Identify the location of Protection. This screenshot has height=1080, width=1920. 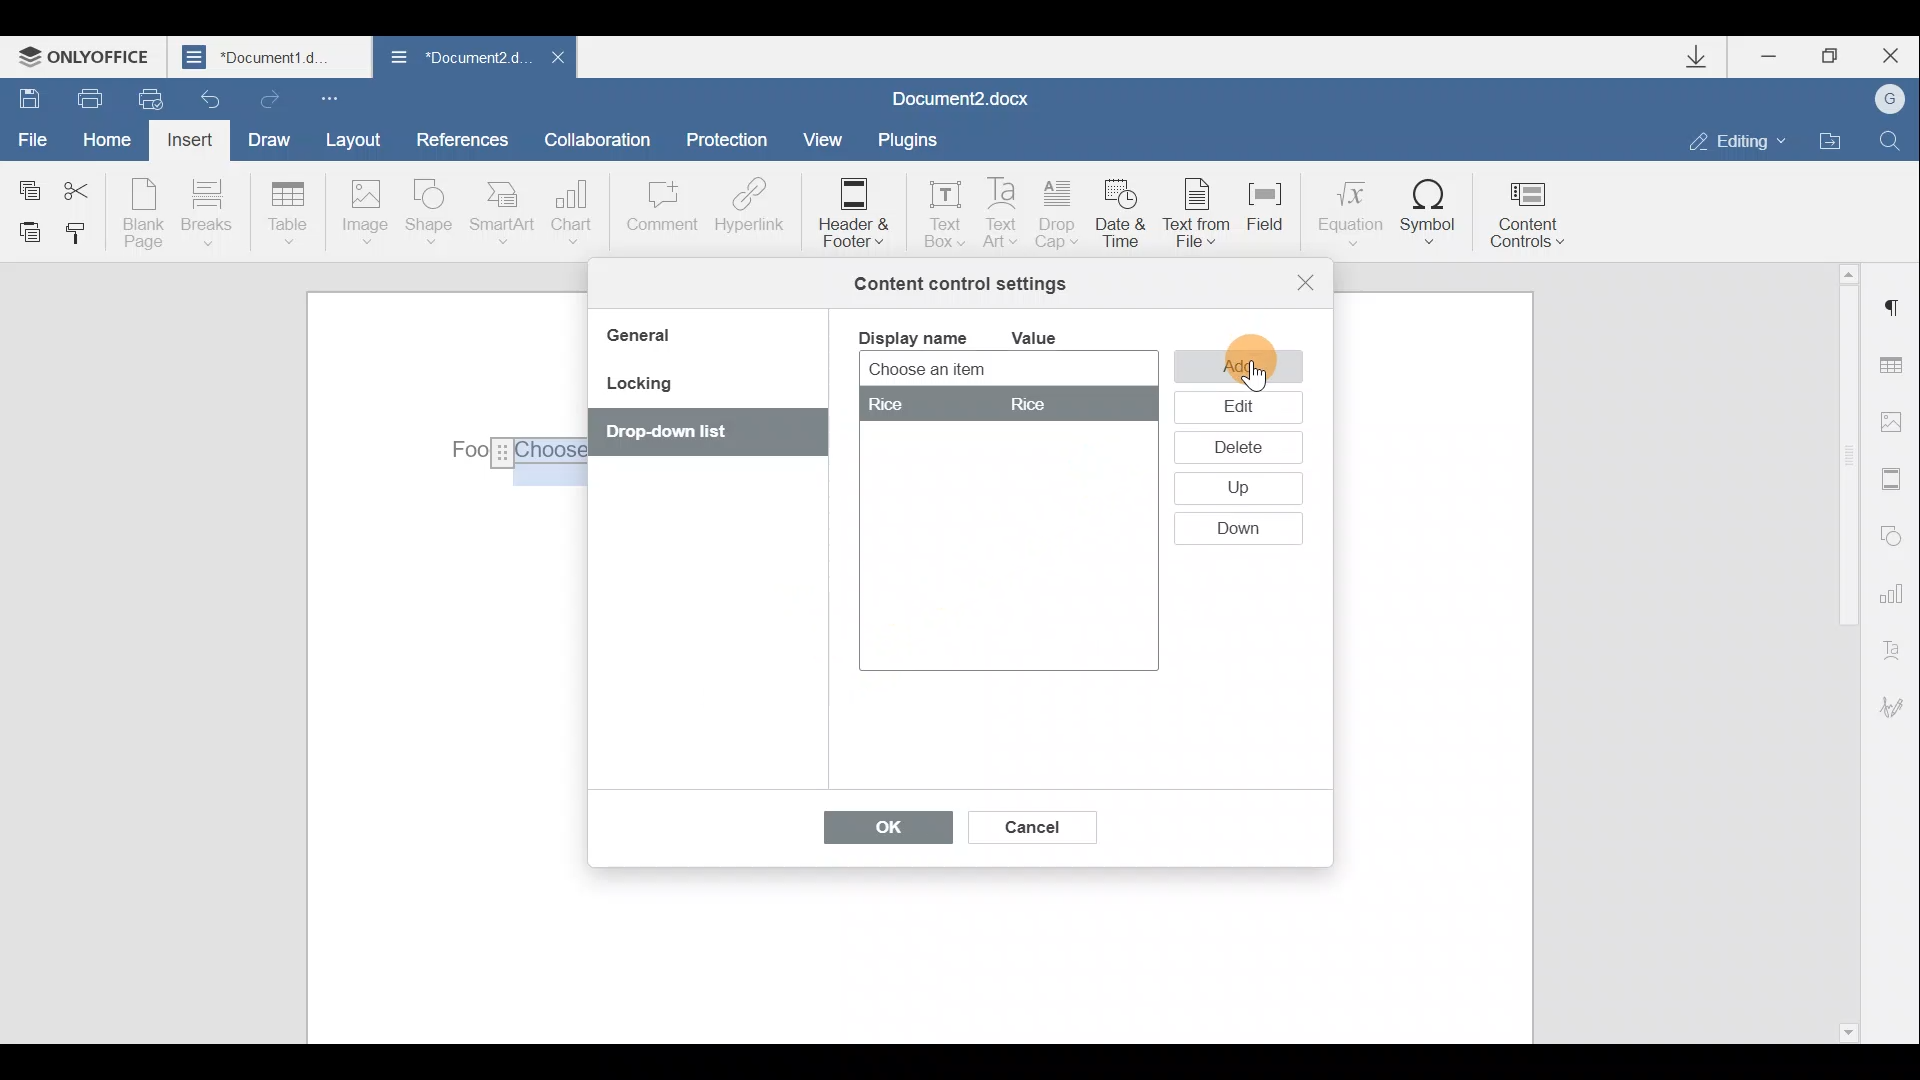
(732, 142).